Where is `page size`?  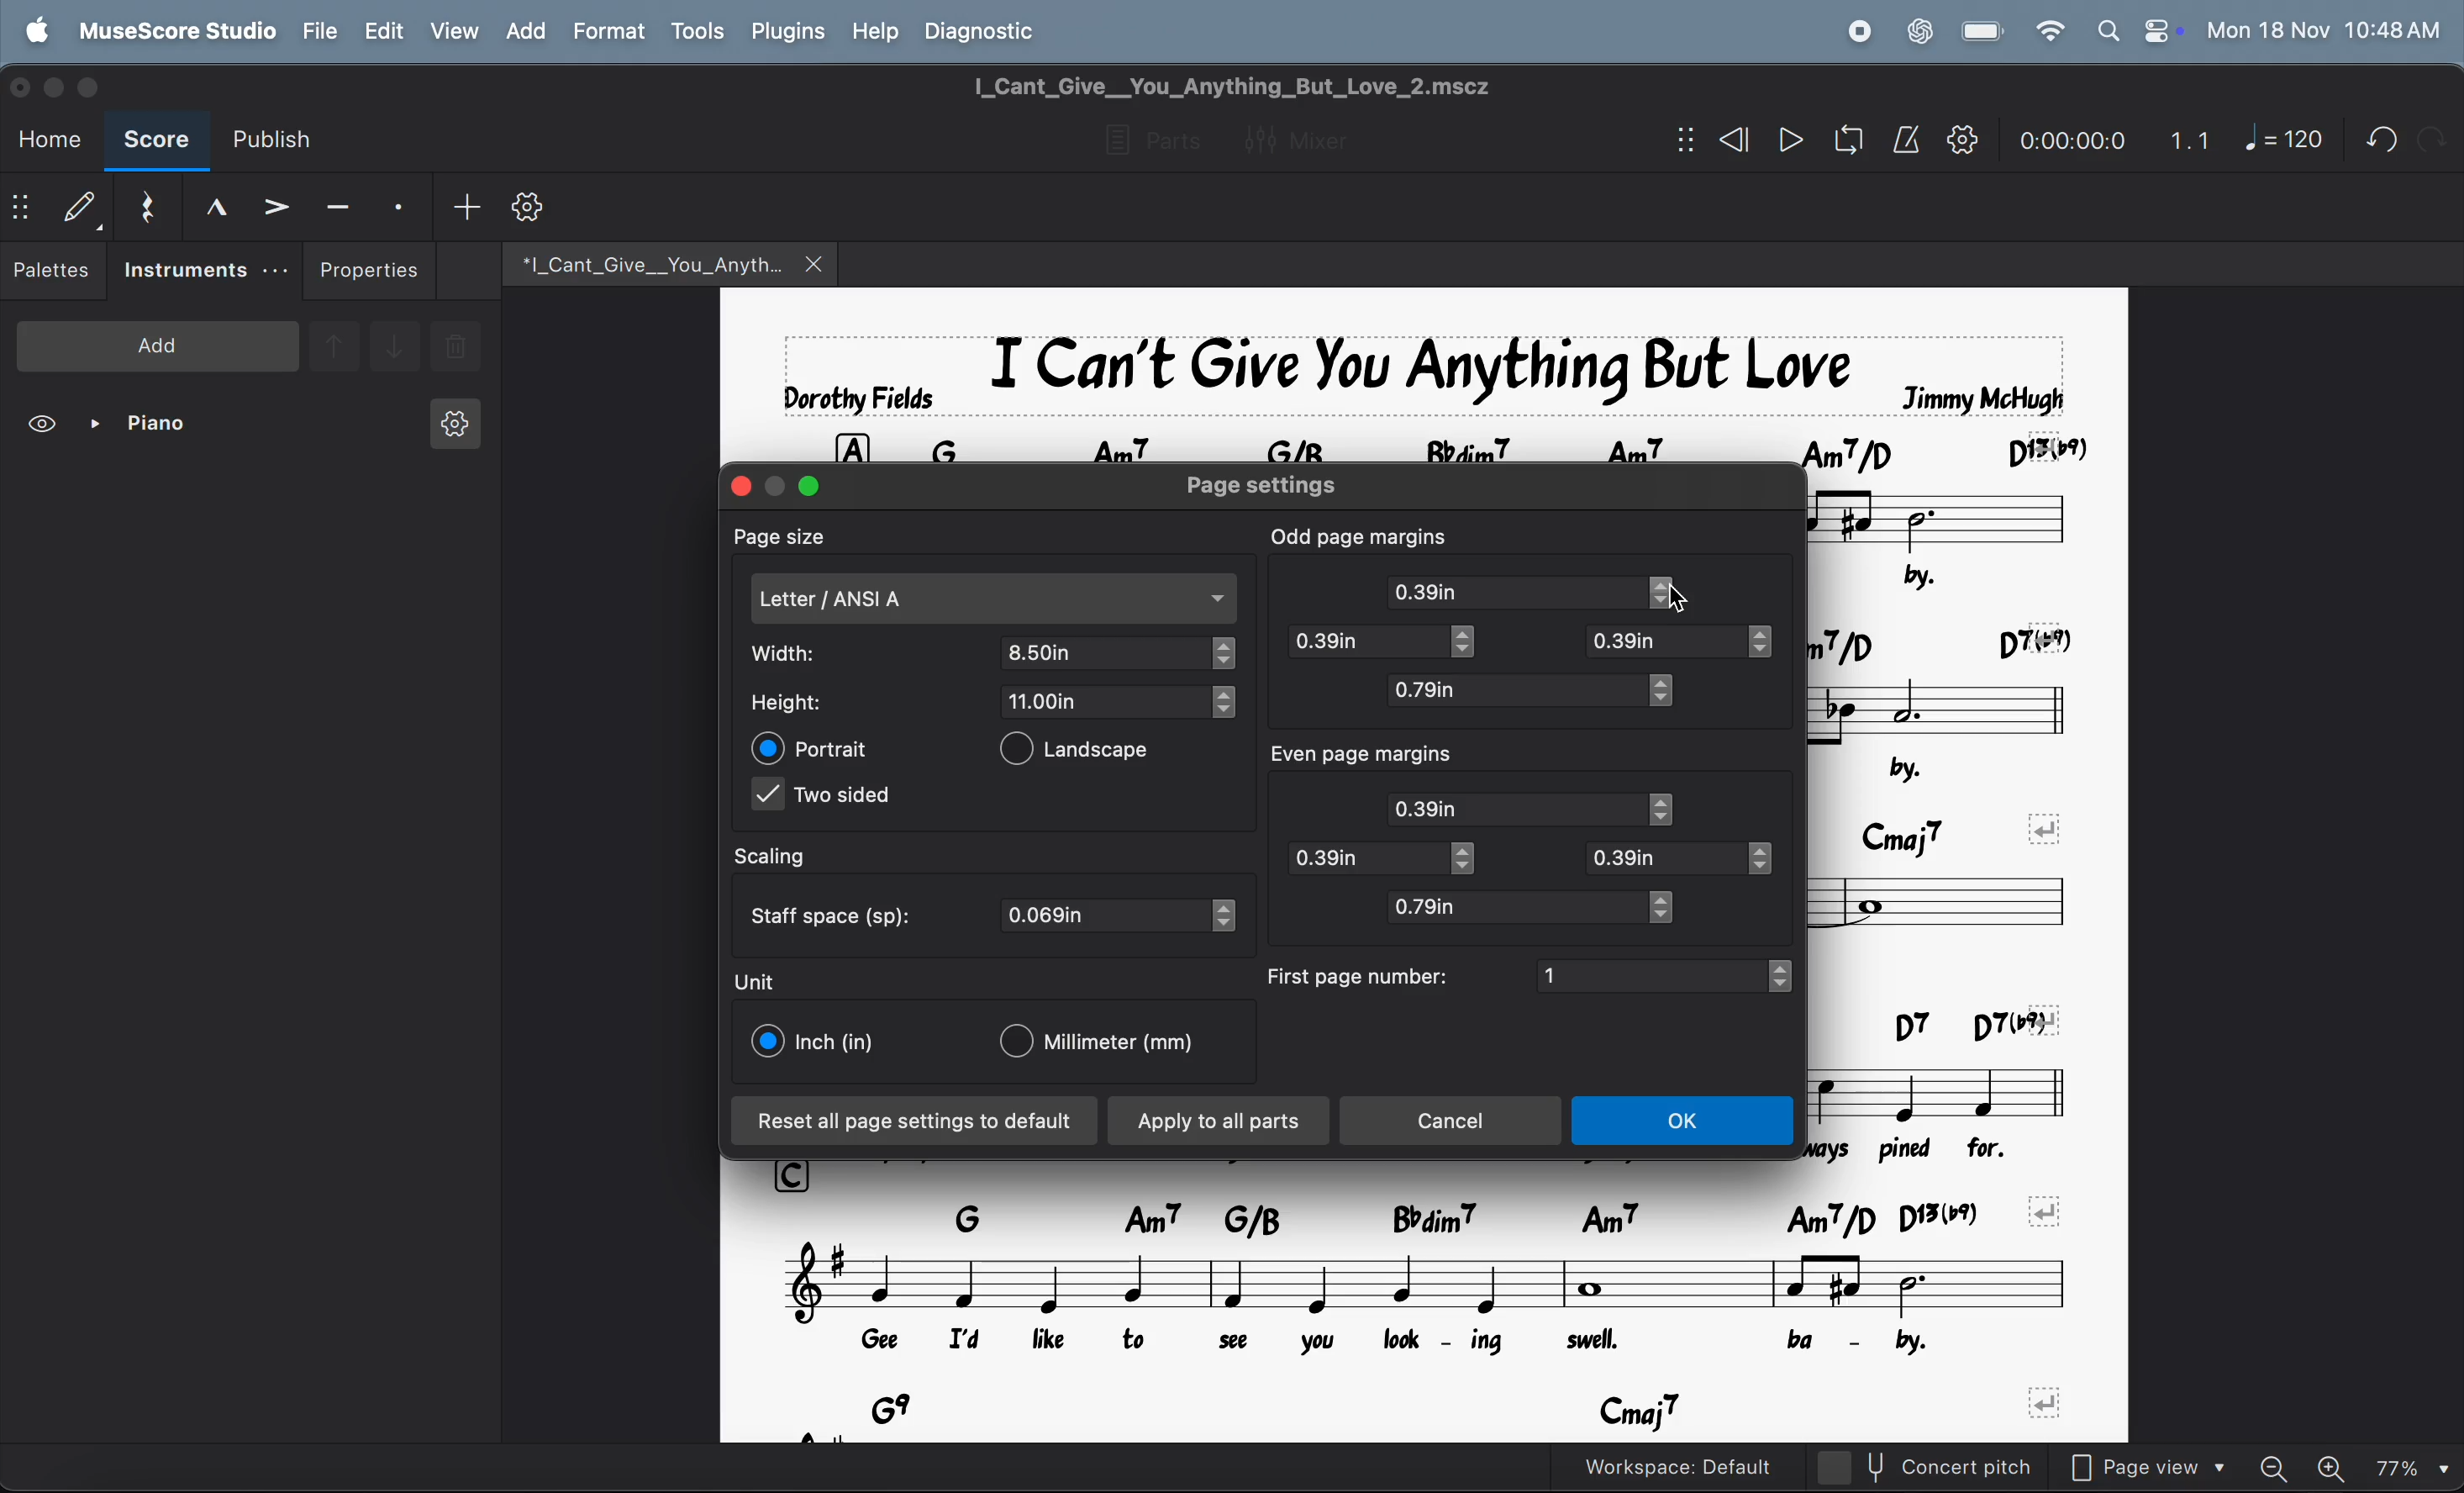
page size is located at coordinates (797, 536).